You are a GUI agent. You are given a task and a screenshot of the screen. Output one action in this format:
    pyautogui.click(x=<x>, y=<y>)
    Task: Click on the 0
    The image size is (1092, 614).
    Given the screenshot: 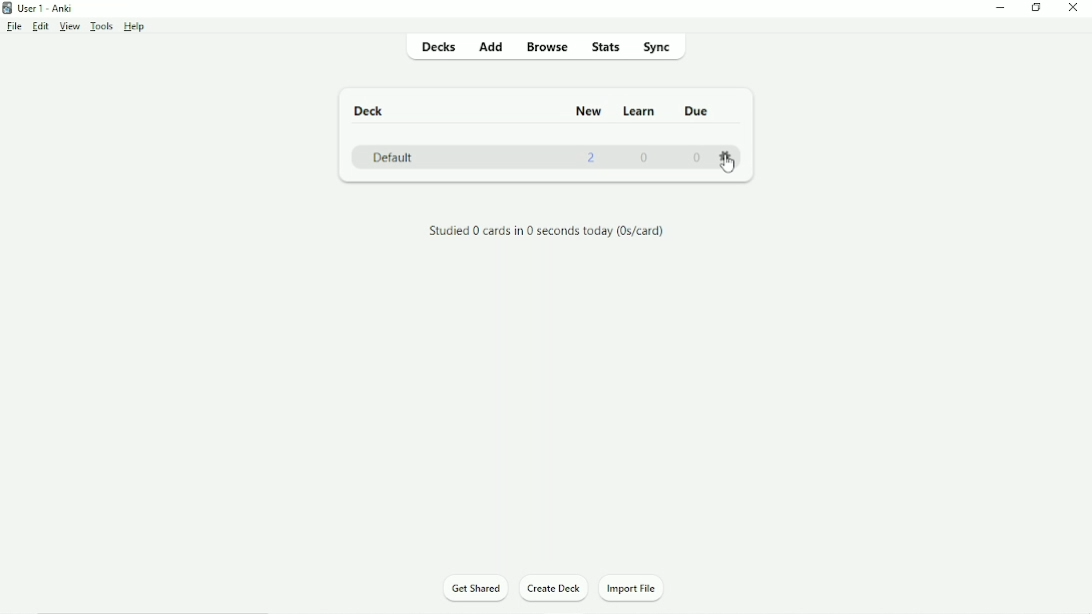 What is the action you would take?
    pyautogui.click(x=647, y=160)
    